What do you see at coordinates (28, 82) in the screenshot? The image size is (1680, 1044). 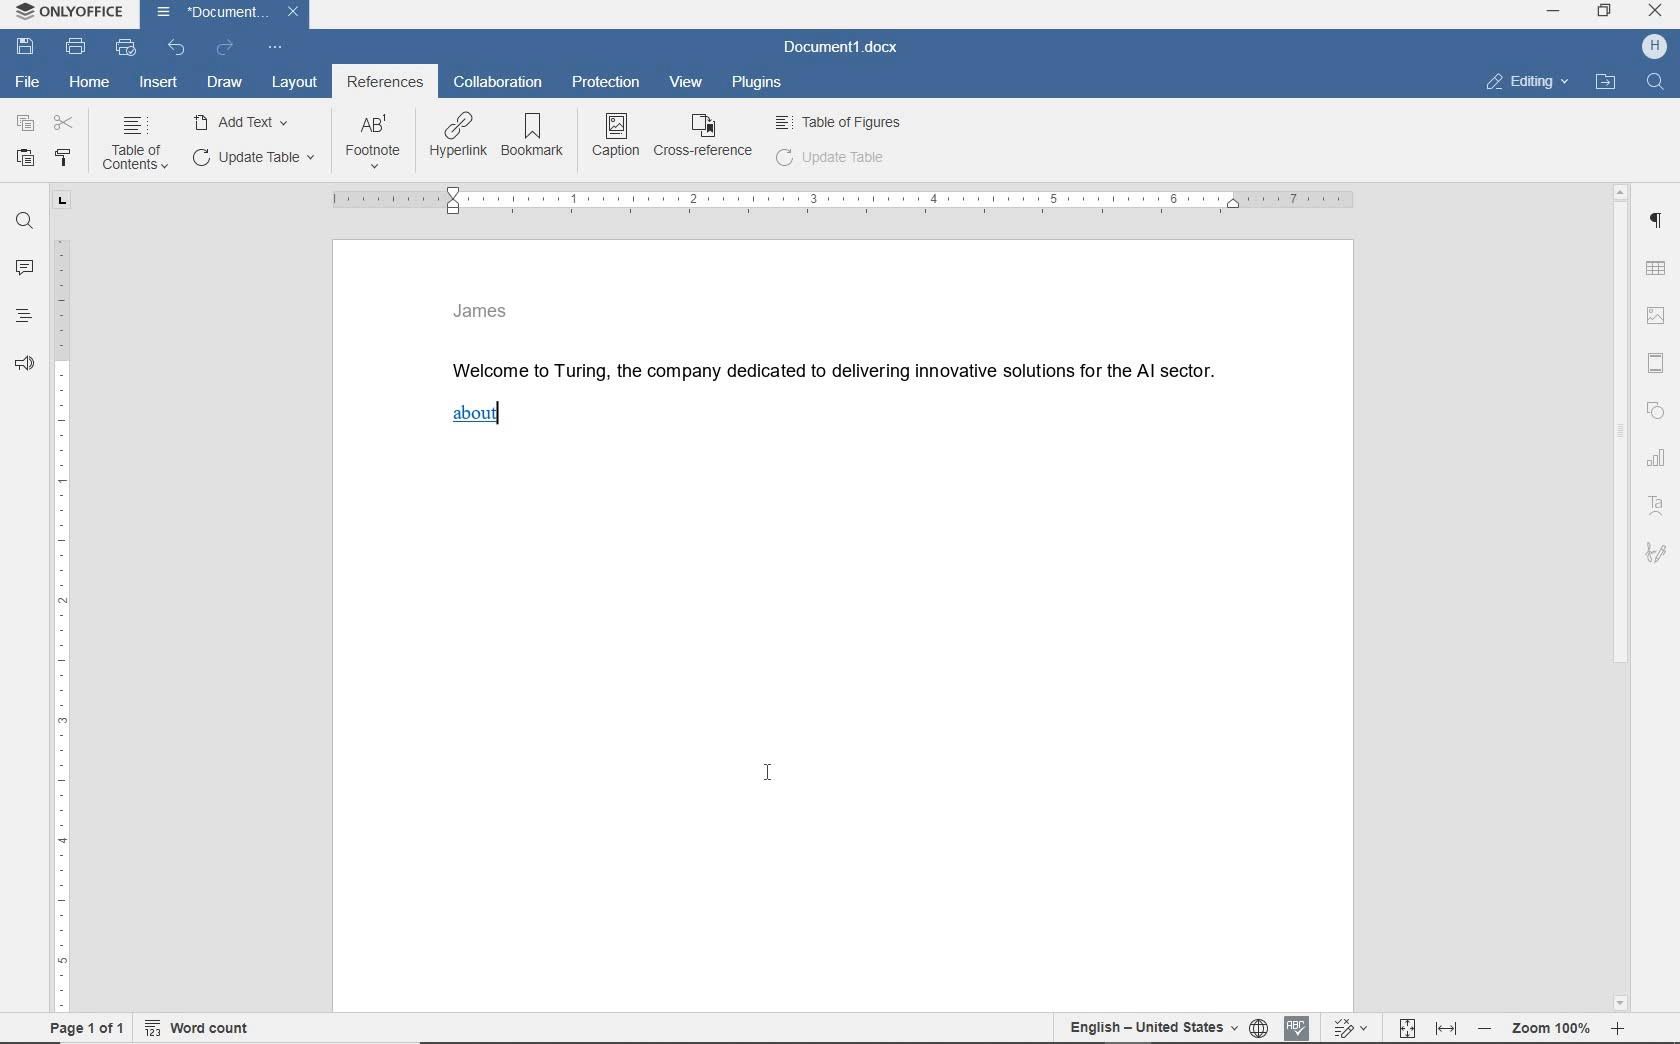 I see `file` at bounding box center [28, 82].